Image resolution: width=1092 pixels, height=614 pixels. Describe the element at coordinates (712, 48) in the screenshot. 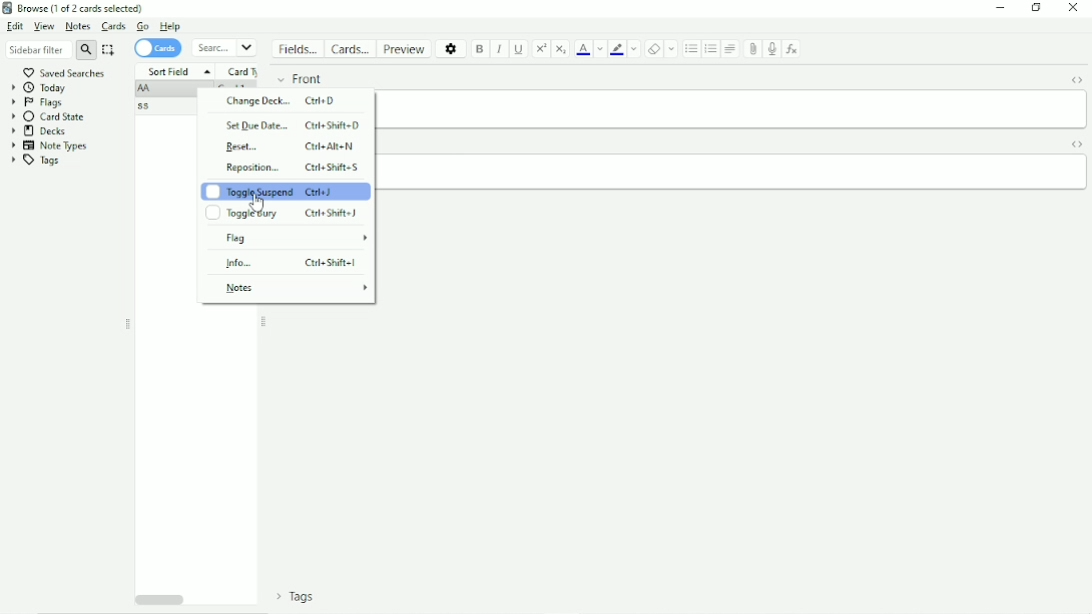

I see `Ordered list` at that location.